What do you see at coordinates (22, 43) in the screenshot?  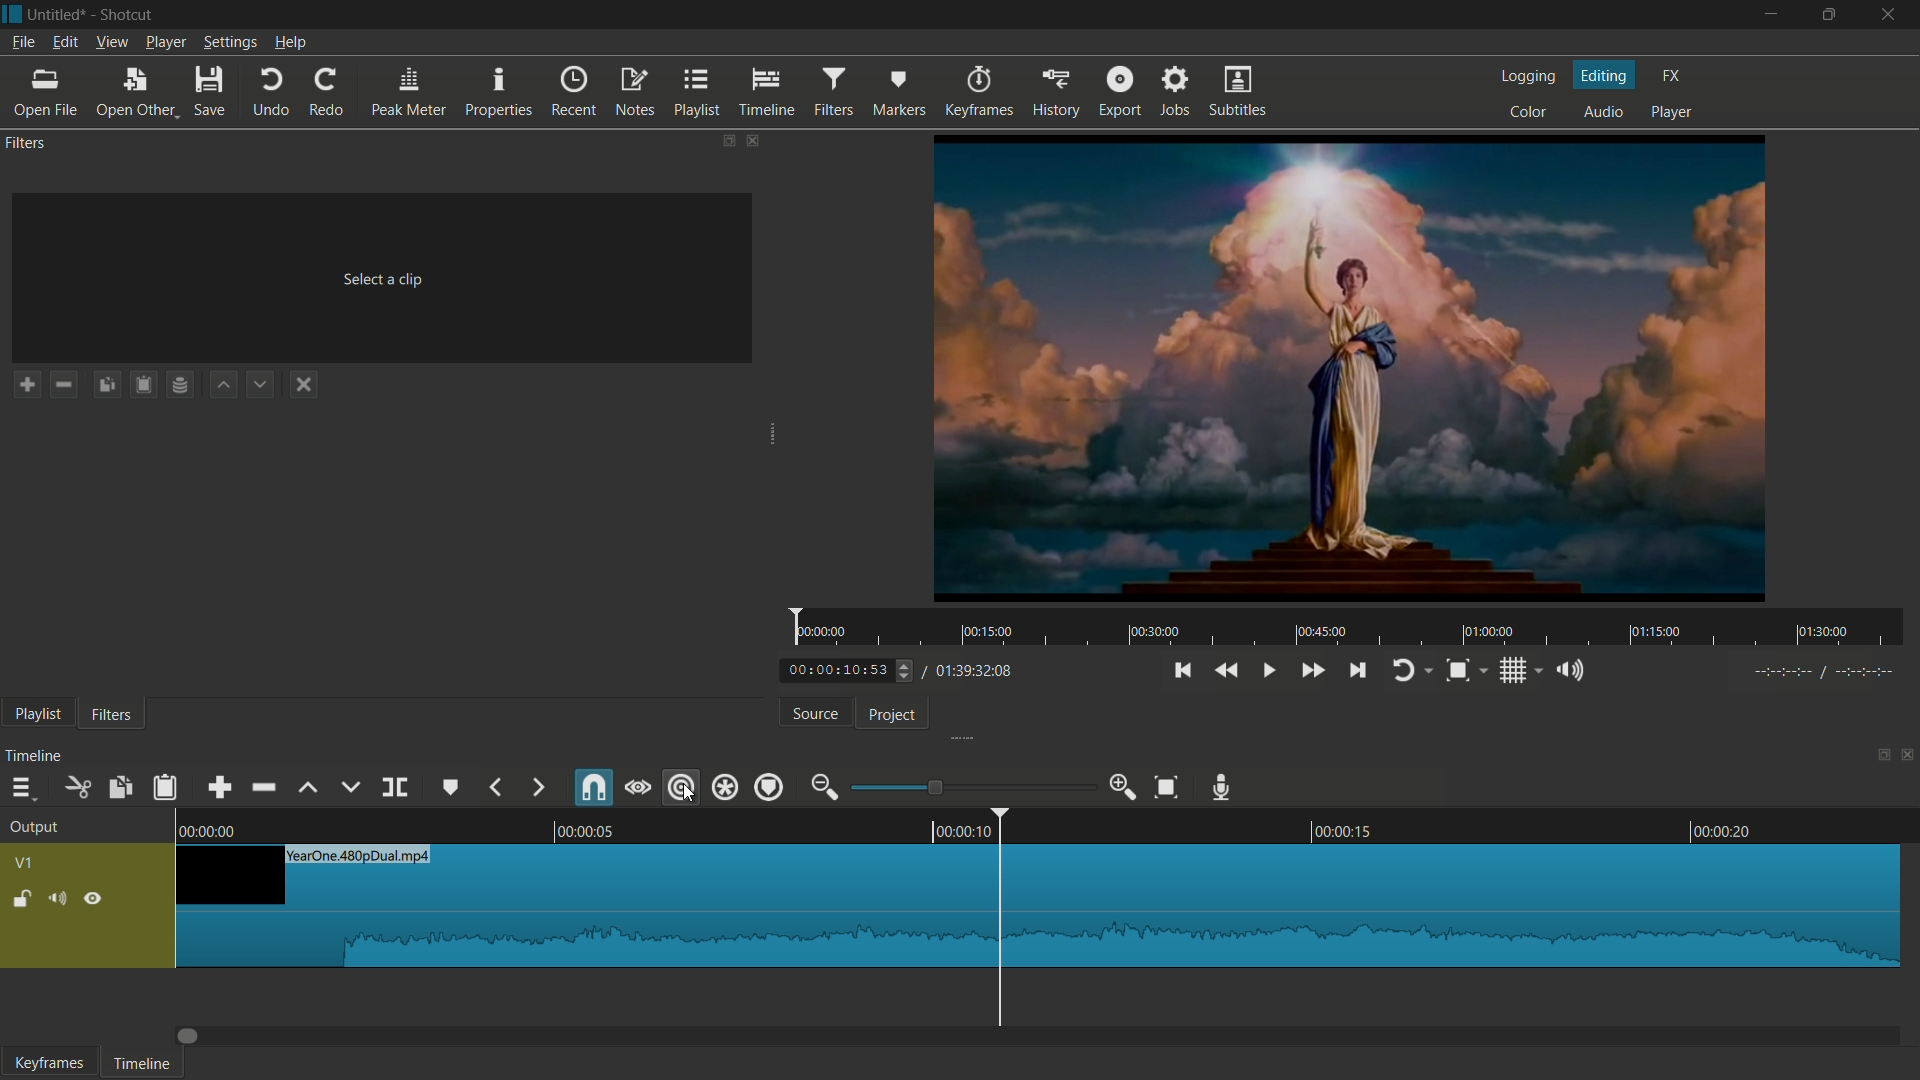 I see `file menu` at bounding box center [22, 43].